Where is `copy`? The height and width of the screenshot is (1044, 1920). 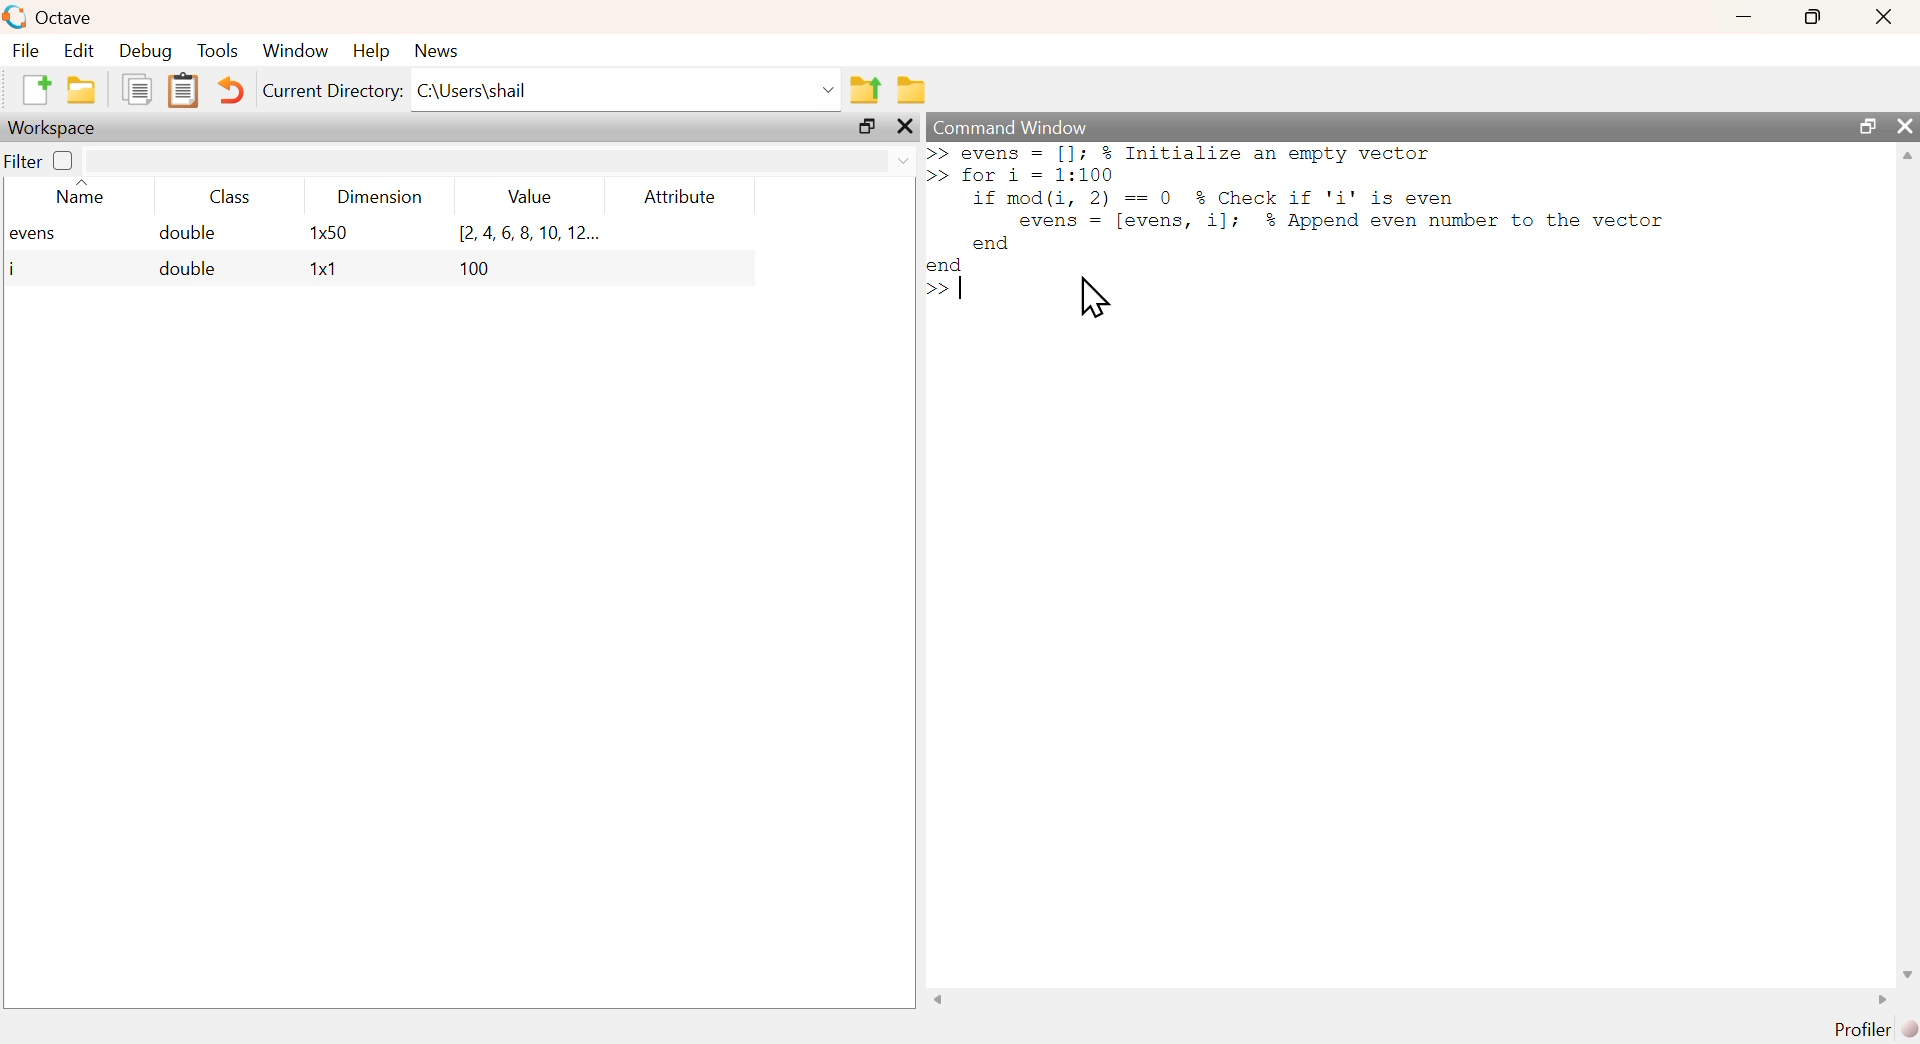
copy is located at coordinates (135, 93).